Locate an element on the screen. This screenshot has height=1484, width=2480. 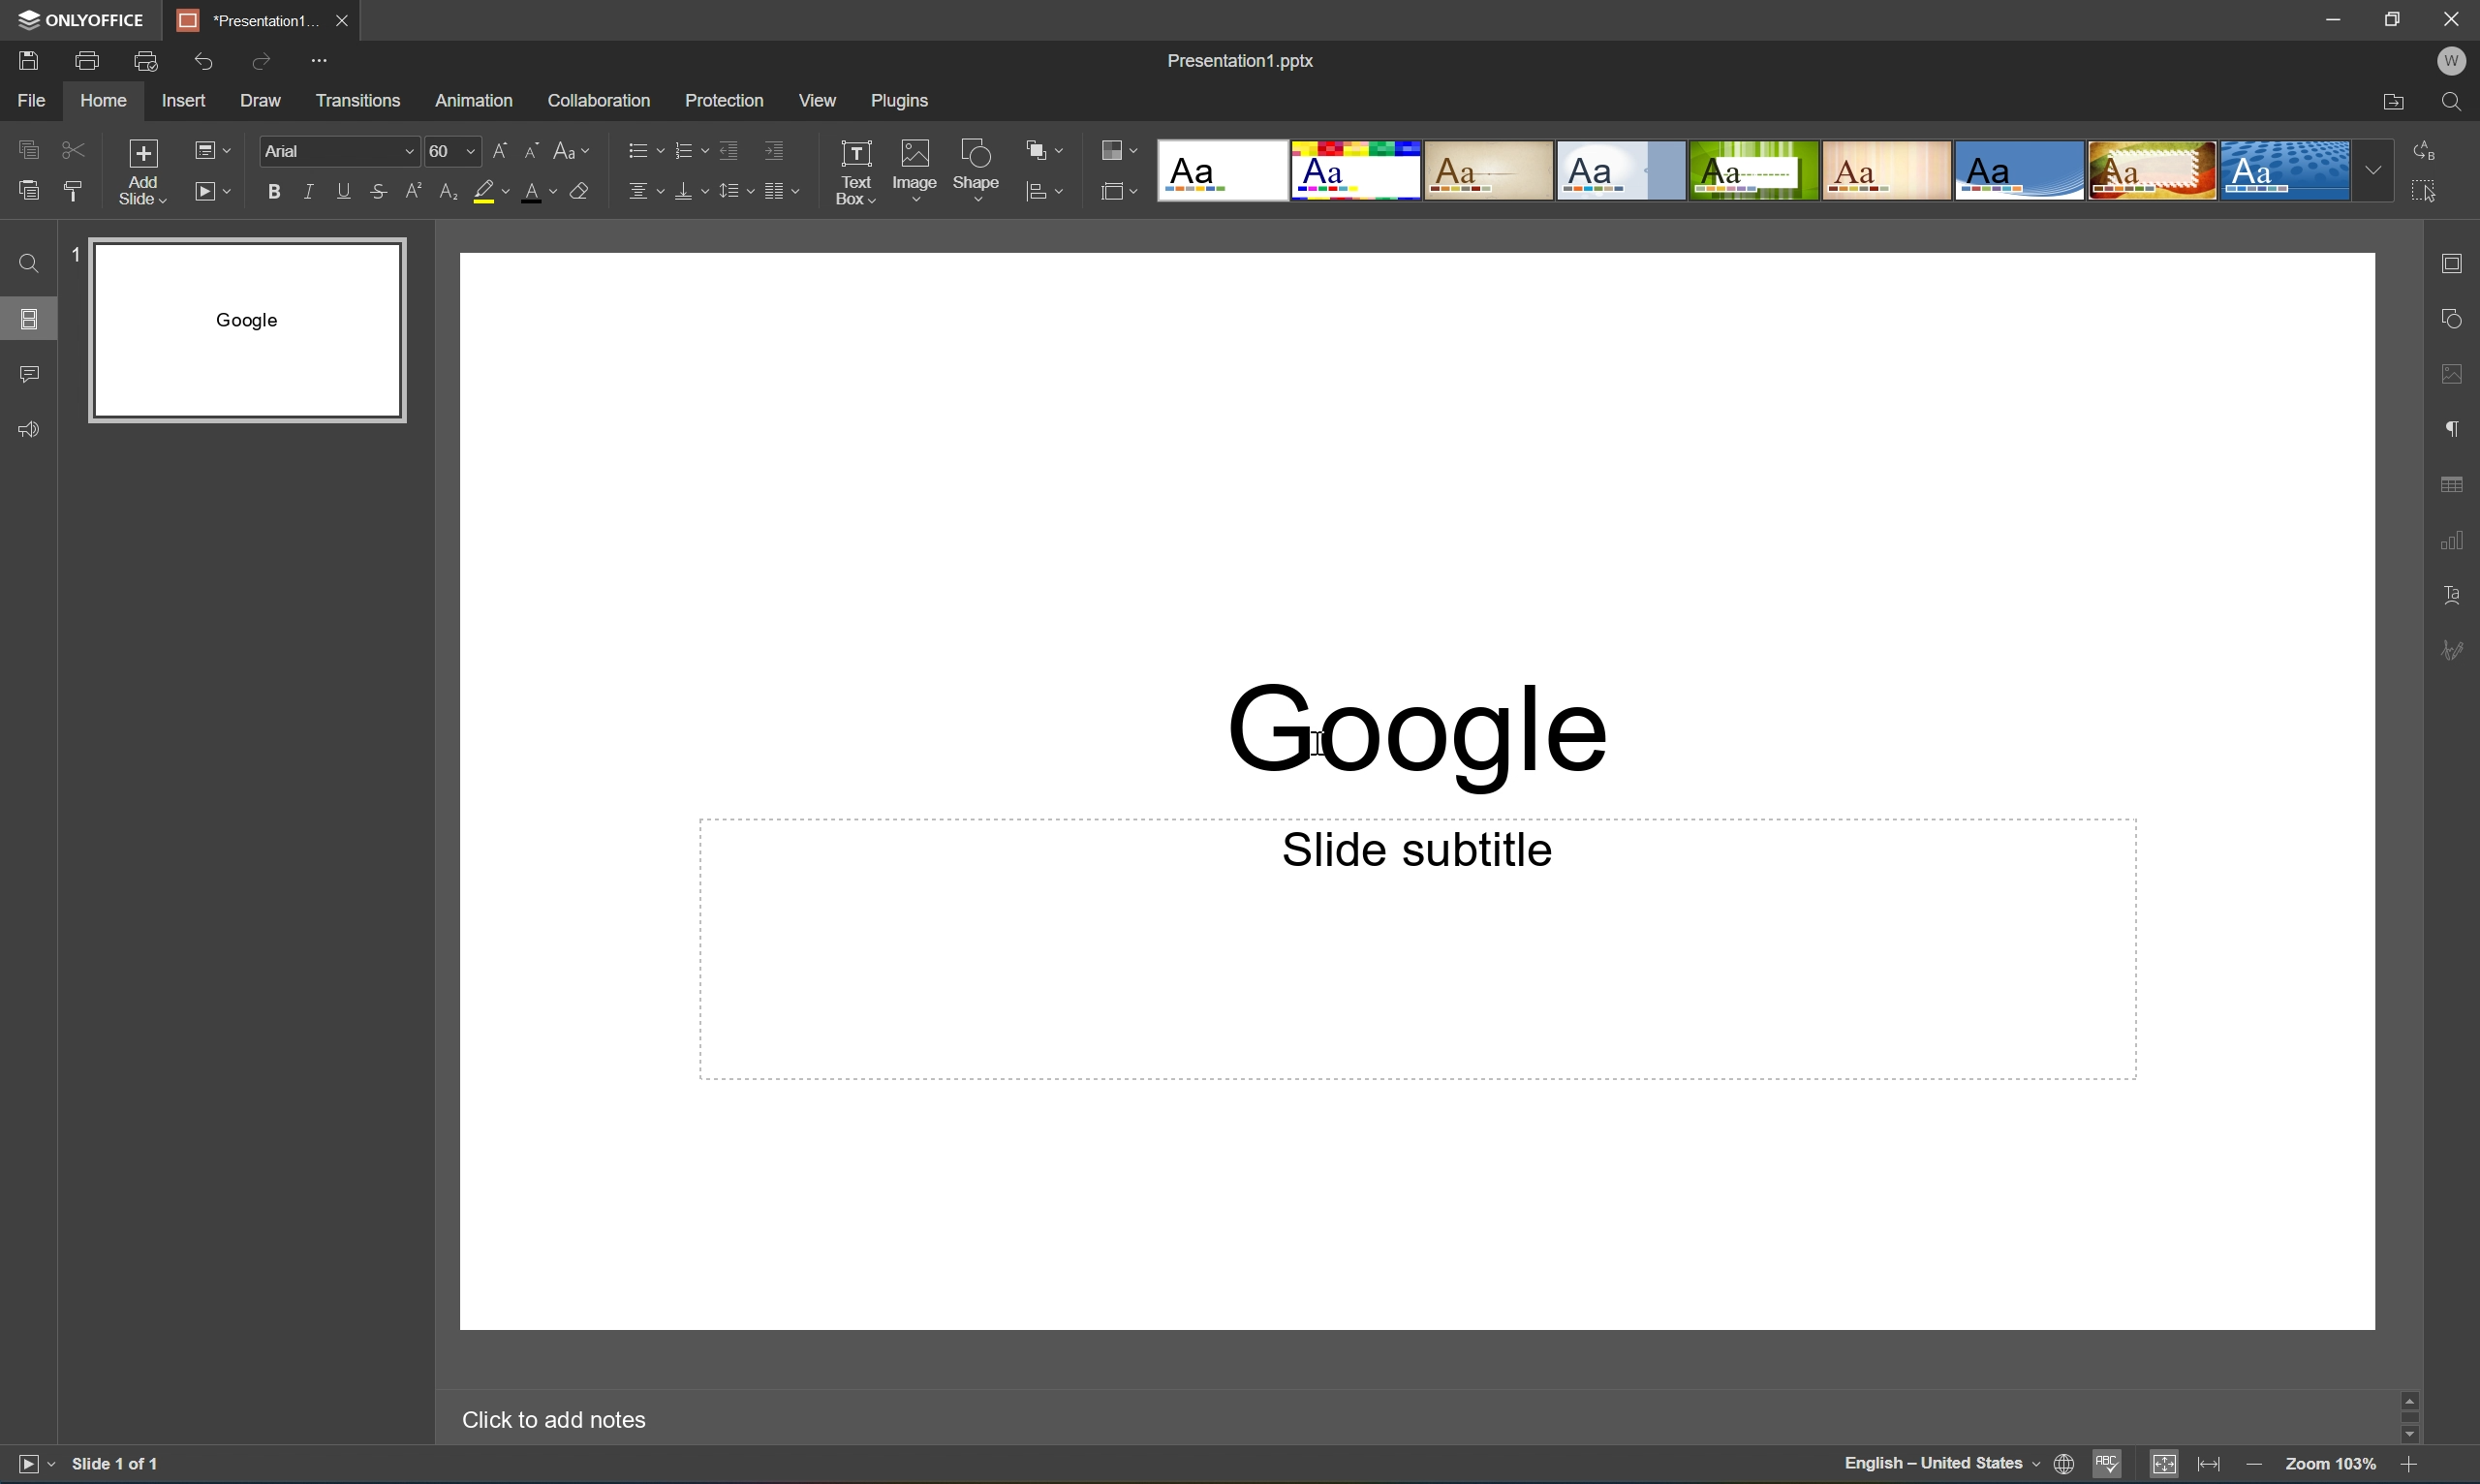
Find is located at coordinates (2455, 101).